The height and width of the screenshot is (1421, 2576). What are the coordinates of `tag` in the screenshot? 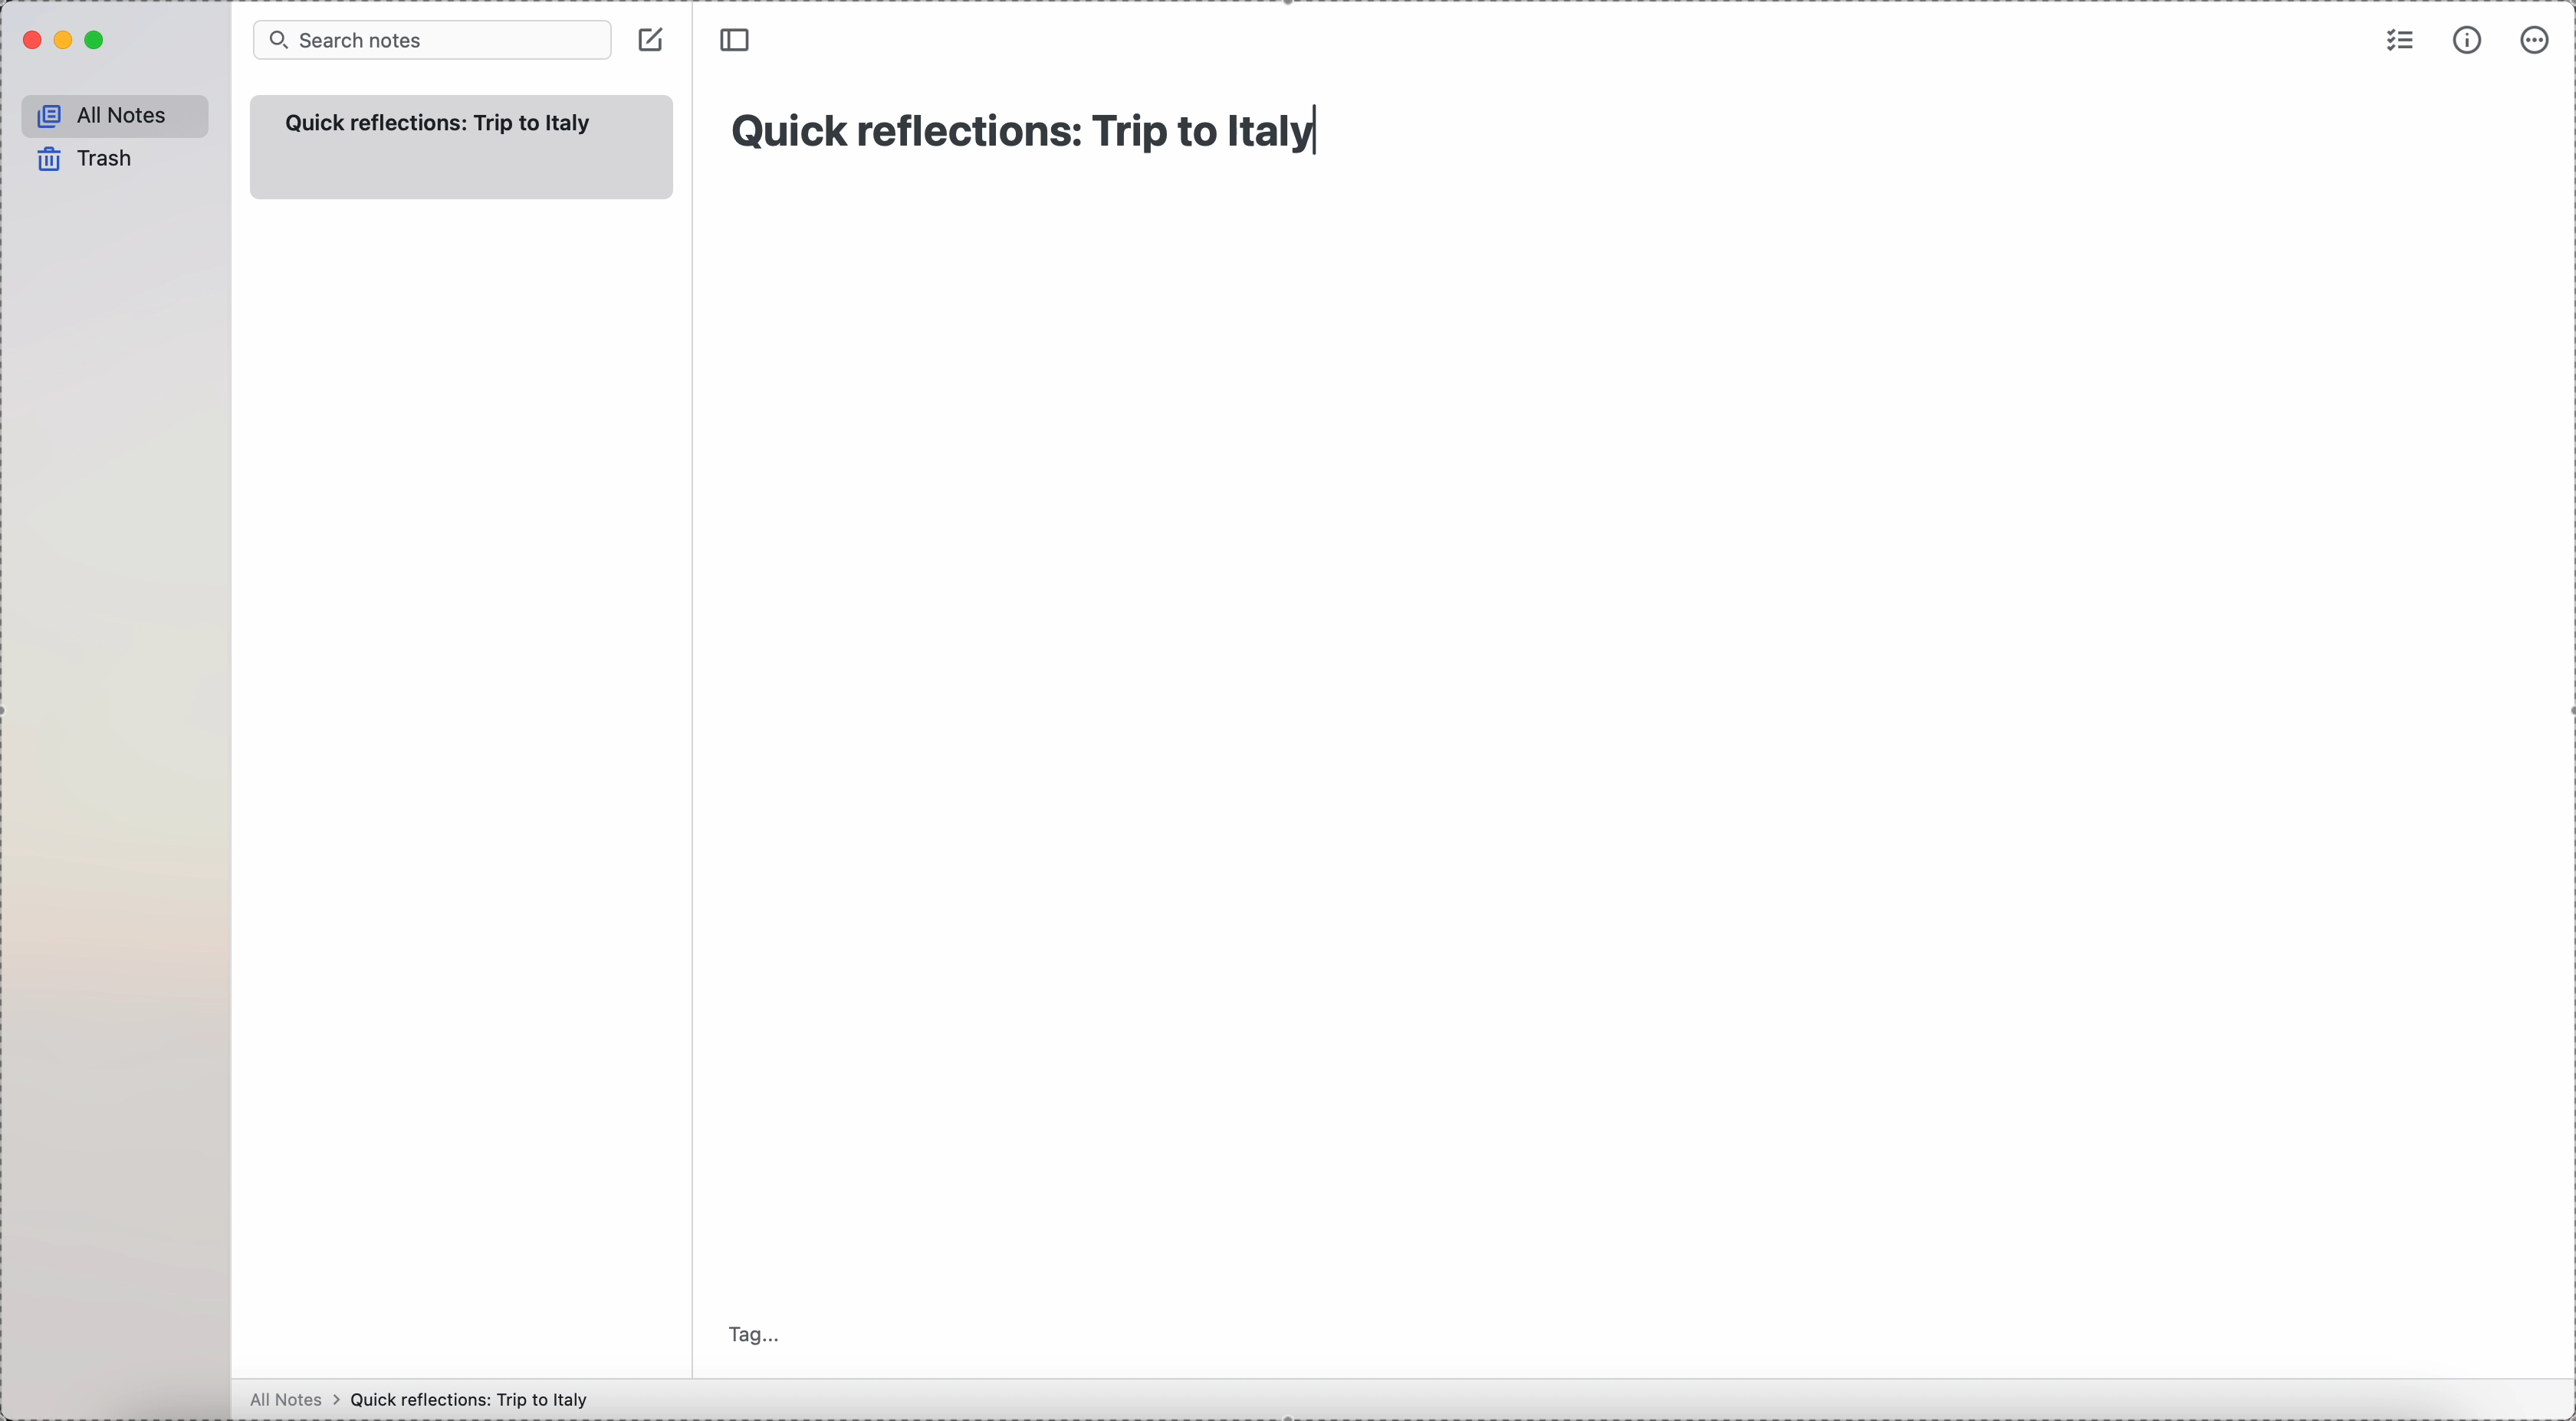 It's located at (755, 1334).